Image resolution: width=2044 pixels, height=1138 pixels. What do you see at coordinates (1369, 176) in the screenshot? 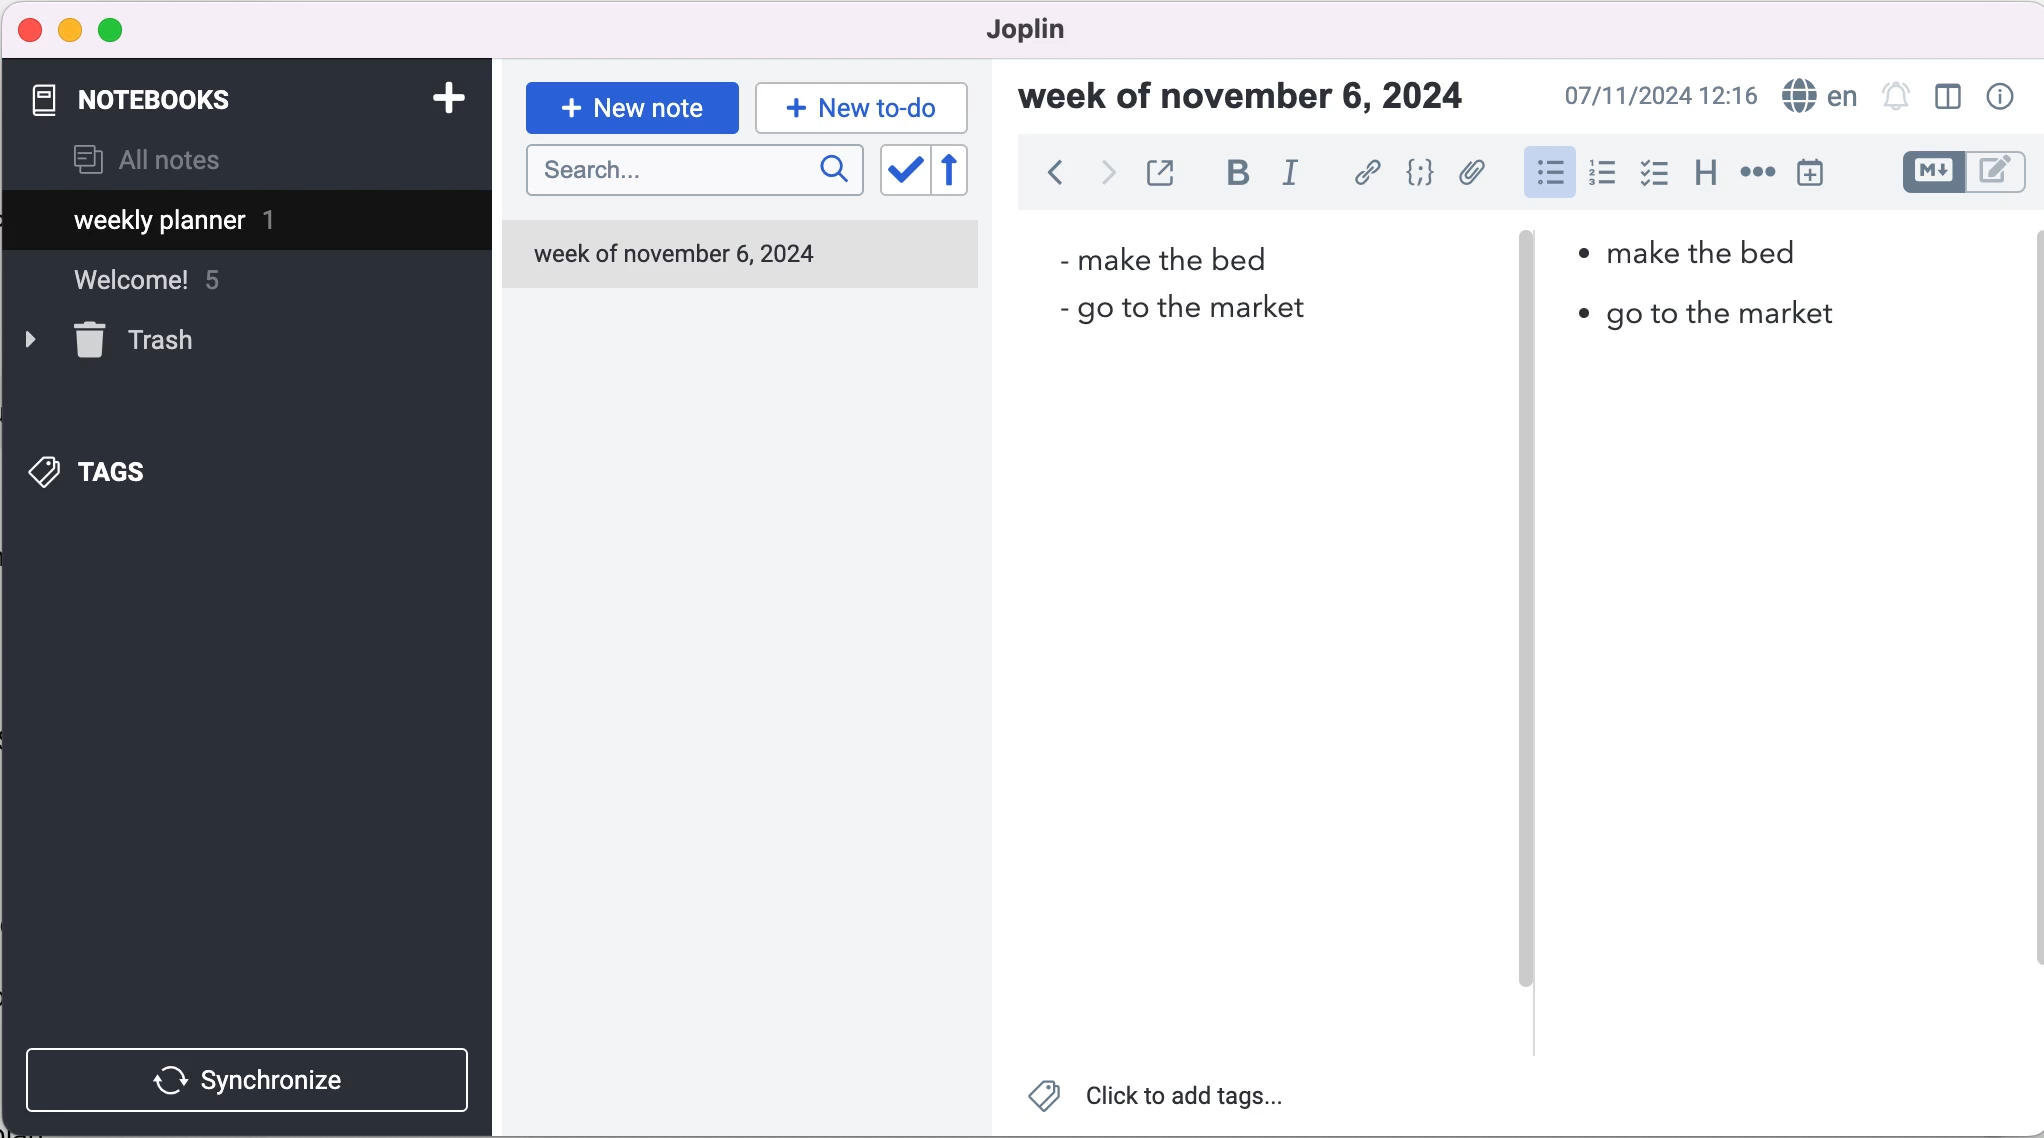
I see `hyperlink` at bounding box center [1369, 176].